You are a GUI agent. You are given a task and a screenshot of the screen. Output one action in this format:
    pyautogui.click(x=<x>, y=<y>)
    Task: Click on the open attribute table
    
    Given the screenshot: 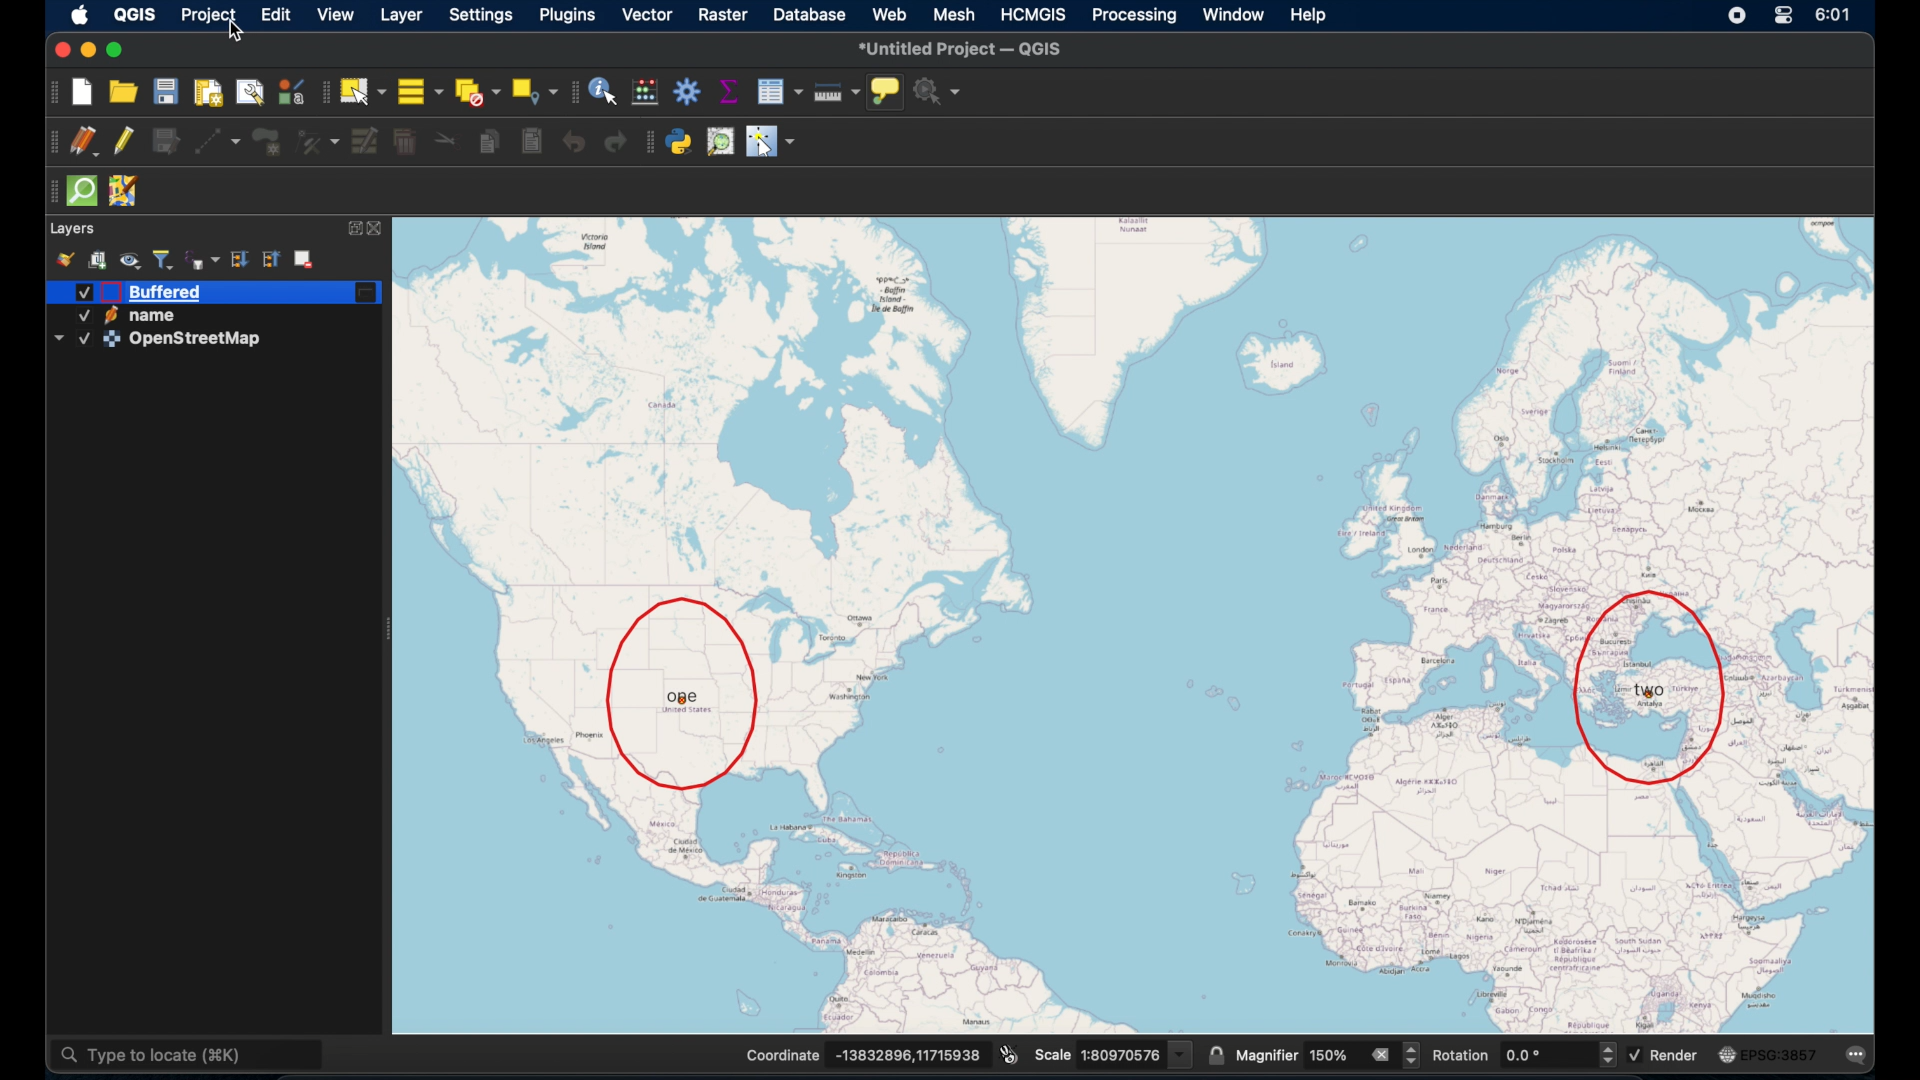 What is the action you would take?
    pyautogui.click(x=778, y=91)
    